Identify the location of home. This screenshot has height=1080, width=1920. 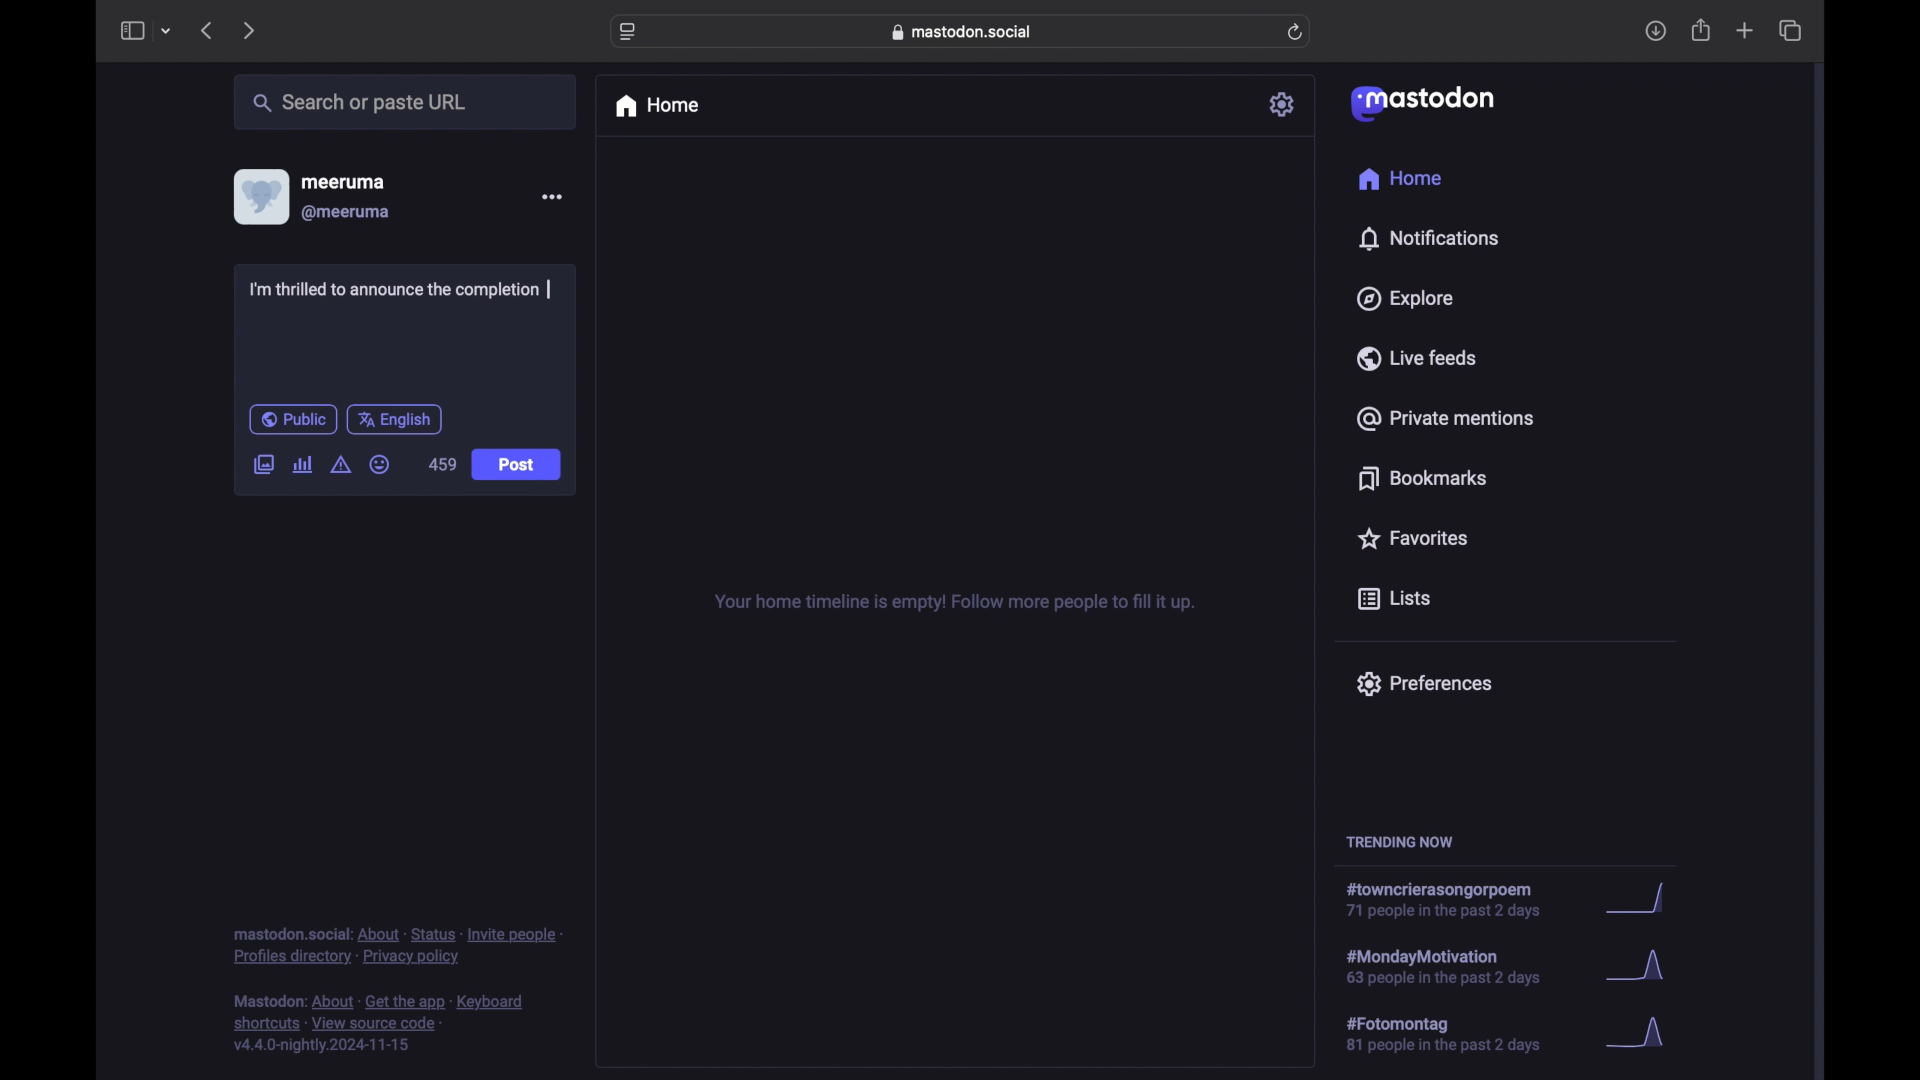
(656, 106).